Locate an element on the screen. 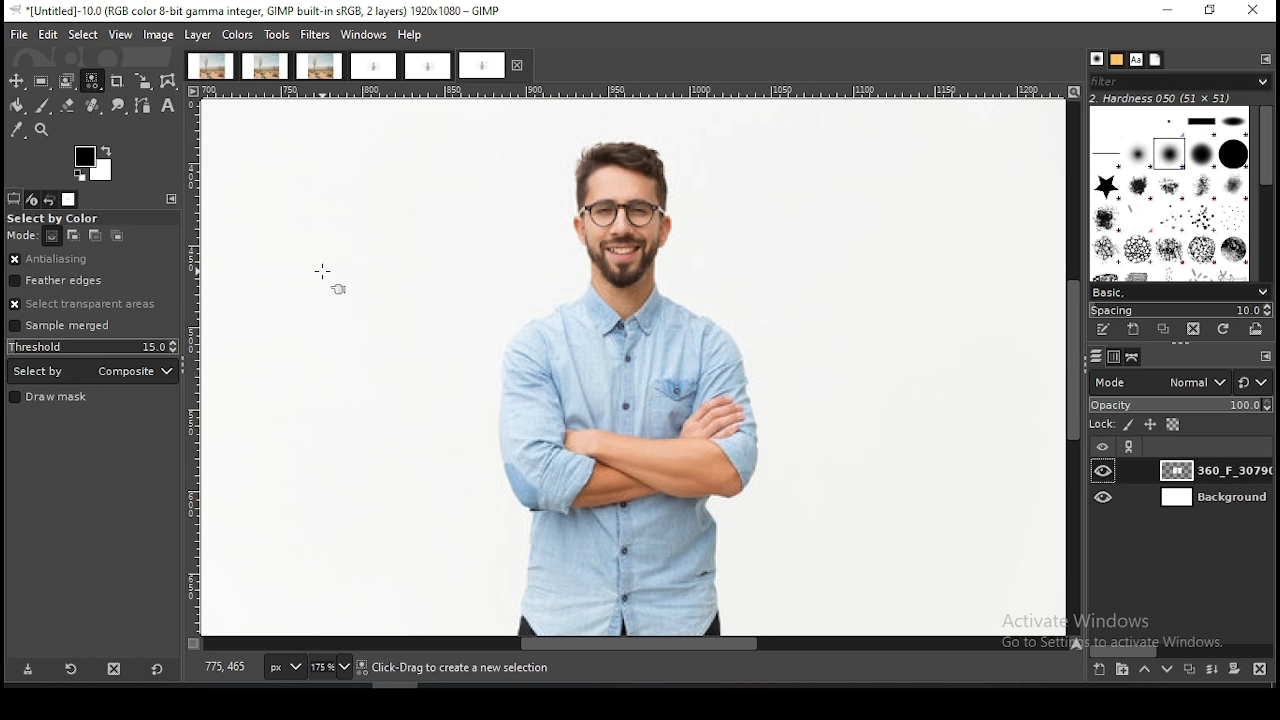  *[Untitled]-10.0 (RGB color 8-bit gamma integer, GIMP built-in sRGB, 2 layers) 1920x1080 — GIMP is located at coordinates (259, 10).